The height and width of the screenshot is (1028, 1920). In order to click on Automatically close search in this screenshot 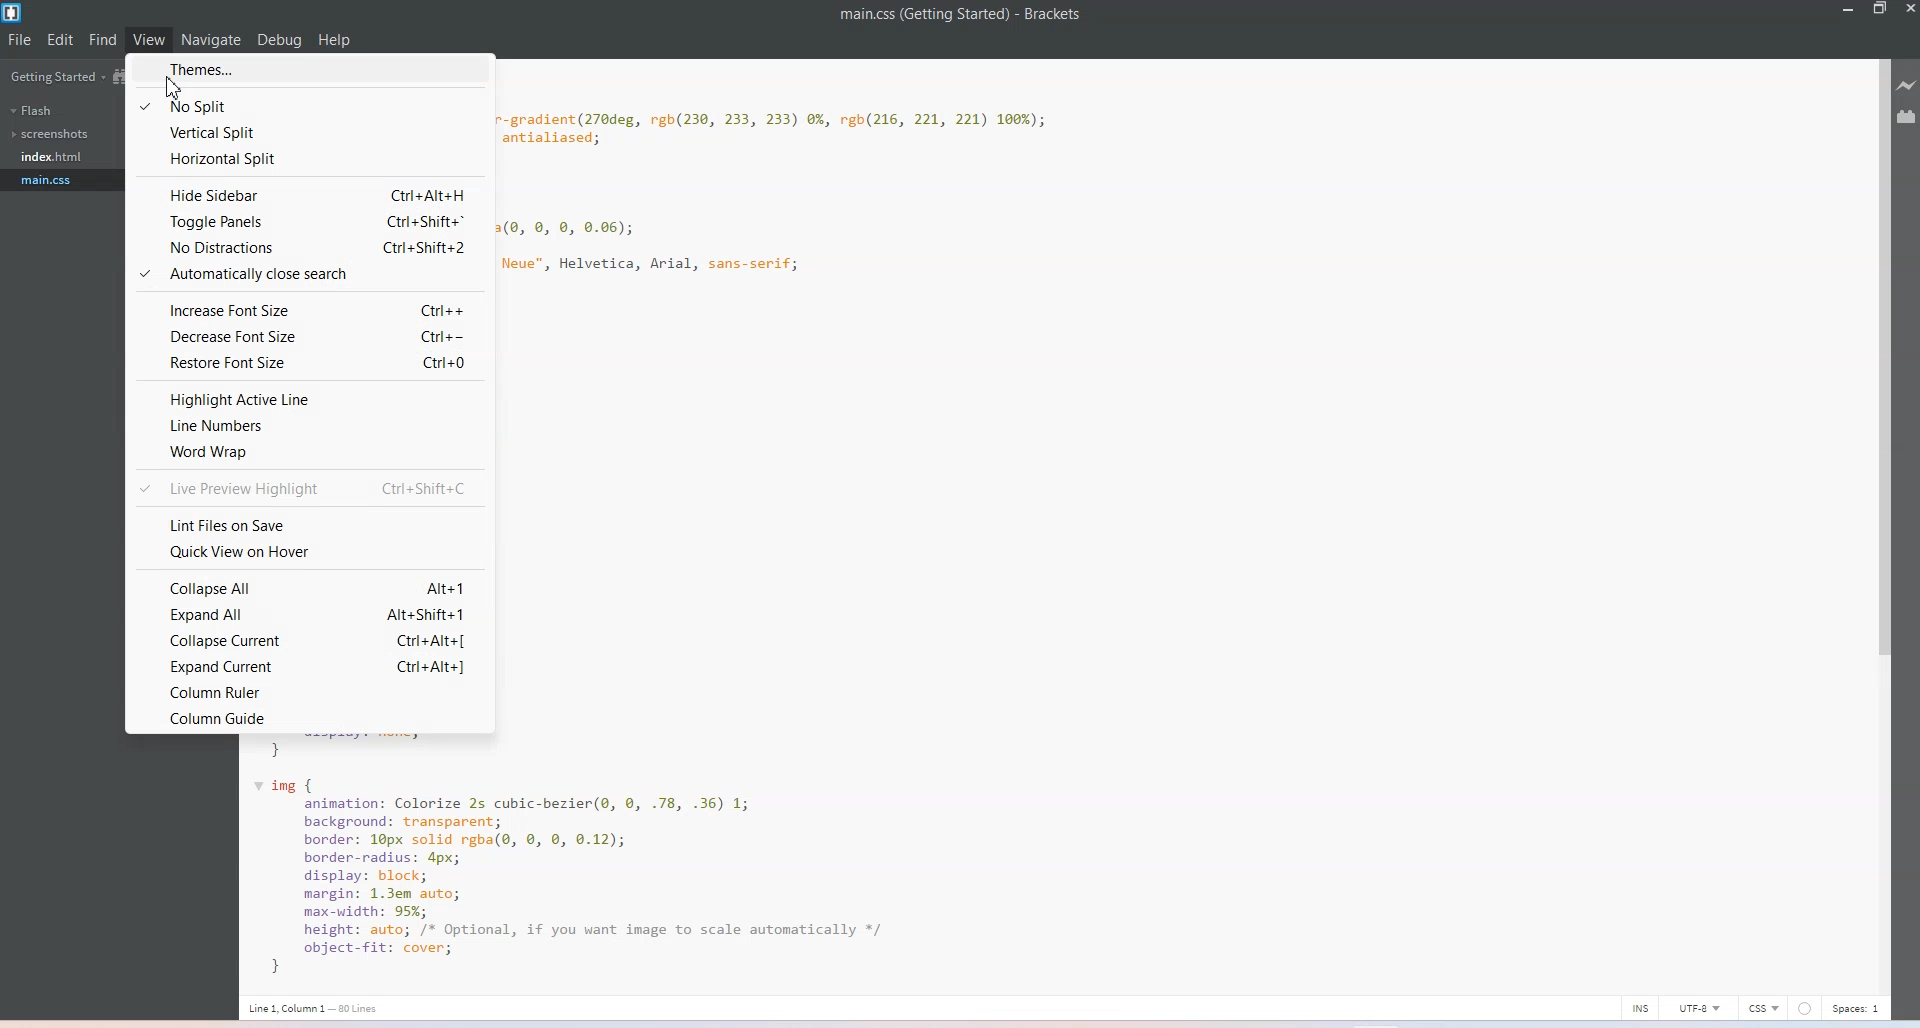, I will do `click(308, 275)`.